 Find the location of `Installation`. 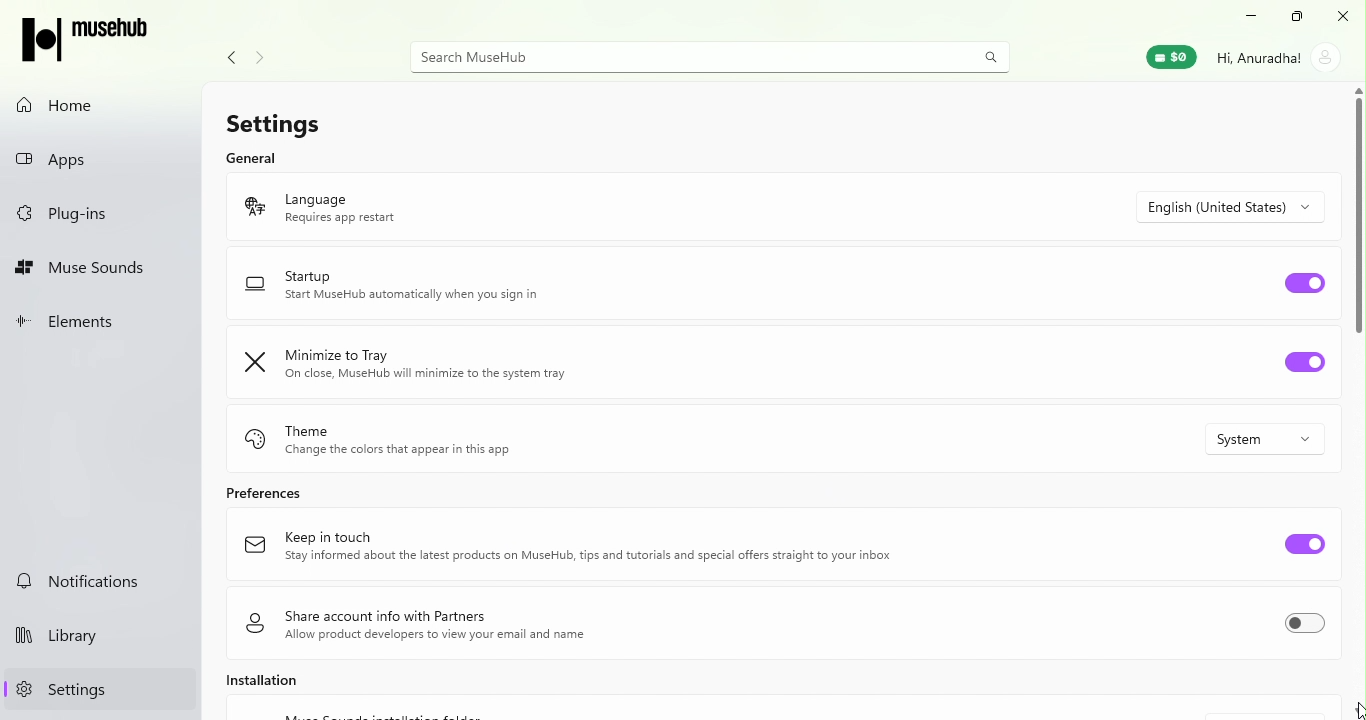

Installation is located at coordinates (270, 681).